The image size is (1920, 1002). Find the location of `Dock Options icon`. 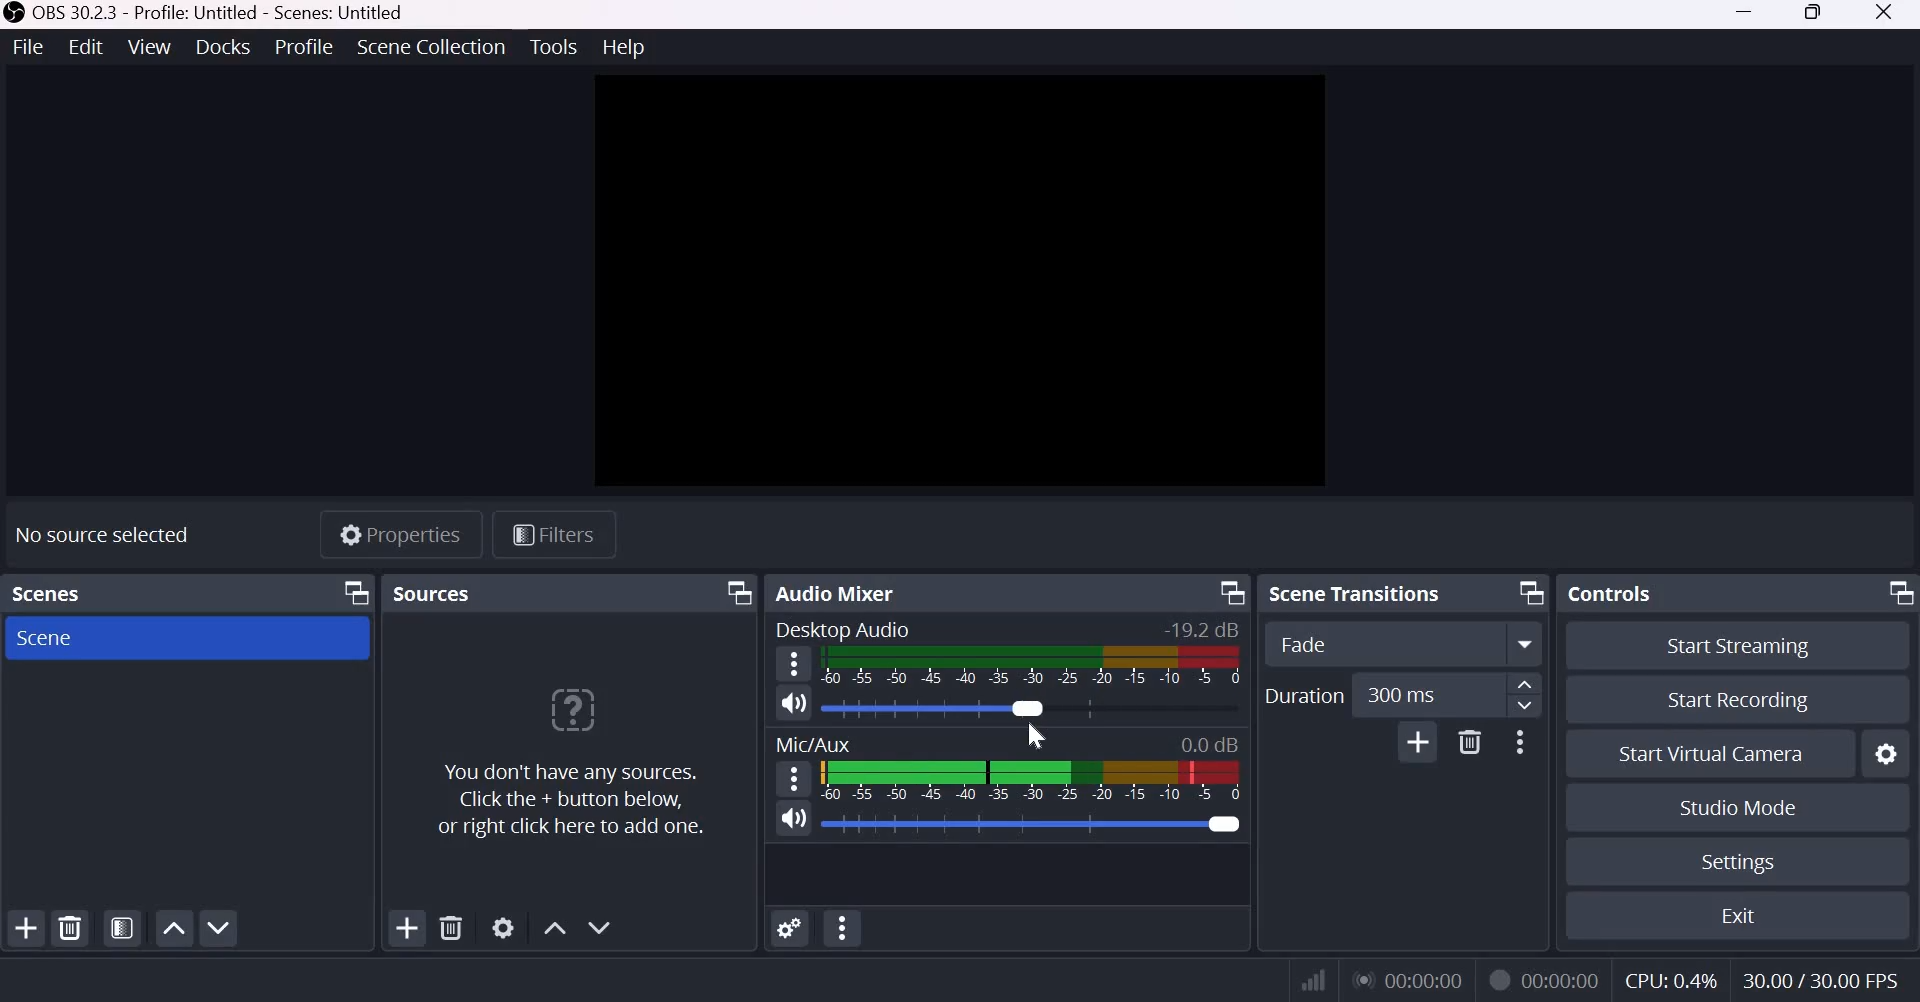

Dock Options icon is located at coordinates (1229, 595).